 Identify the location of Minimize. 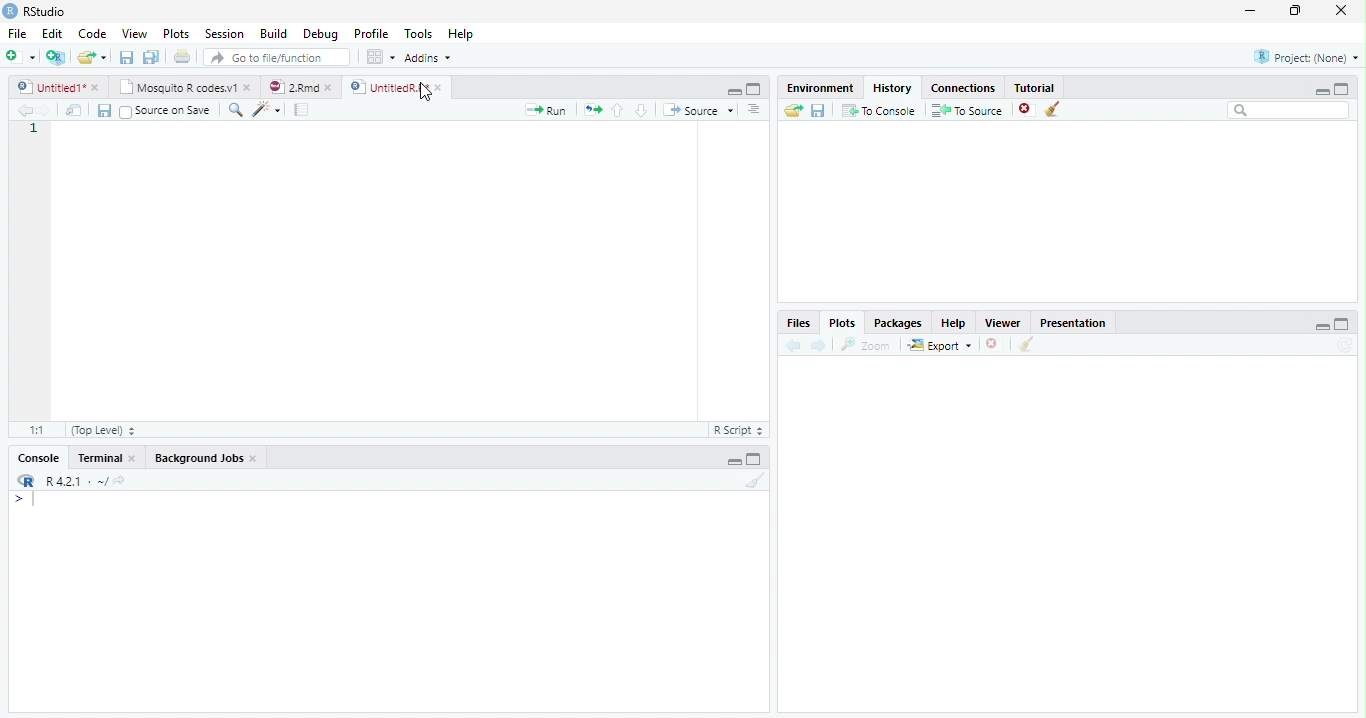
(731, 90).